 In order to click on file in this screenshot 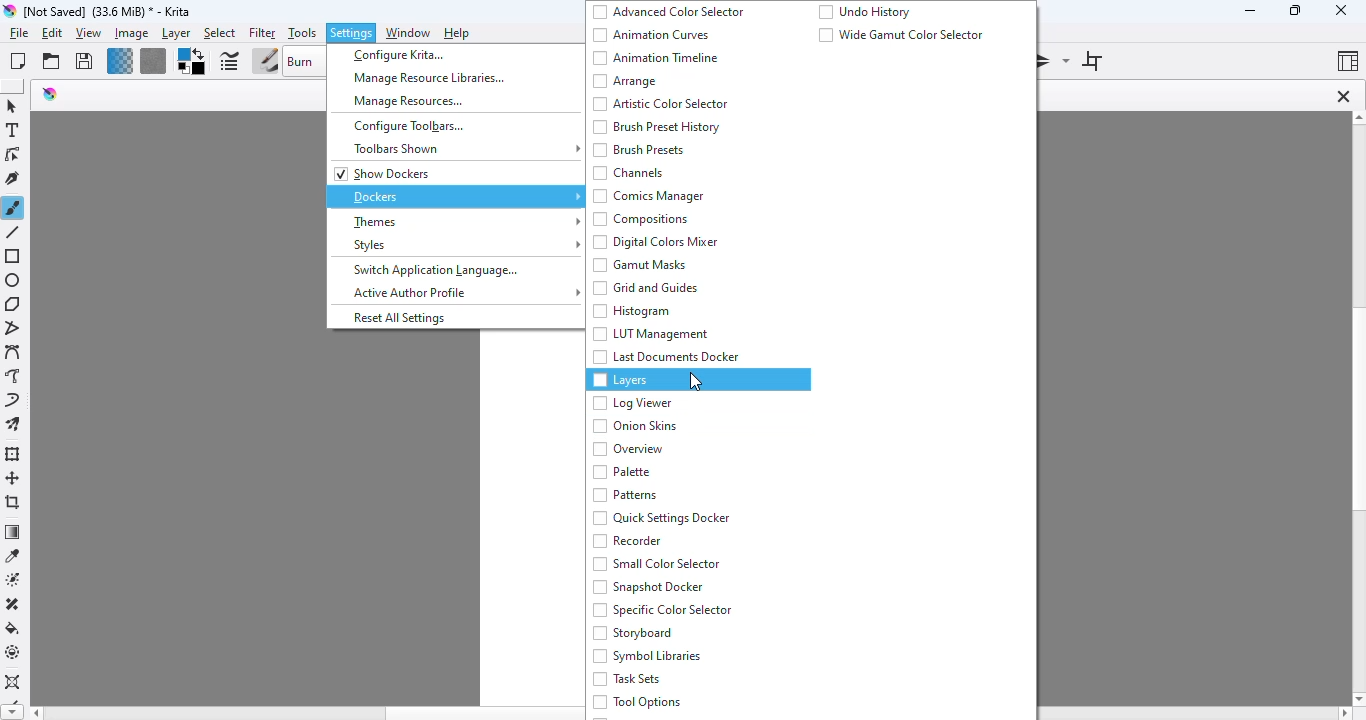, I will do `click(19, 33)`.